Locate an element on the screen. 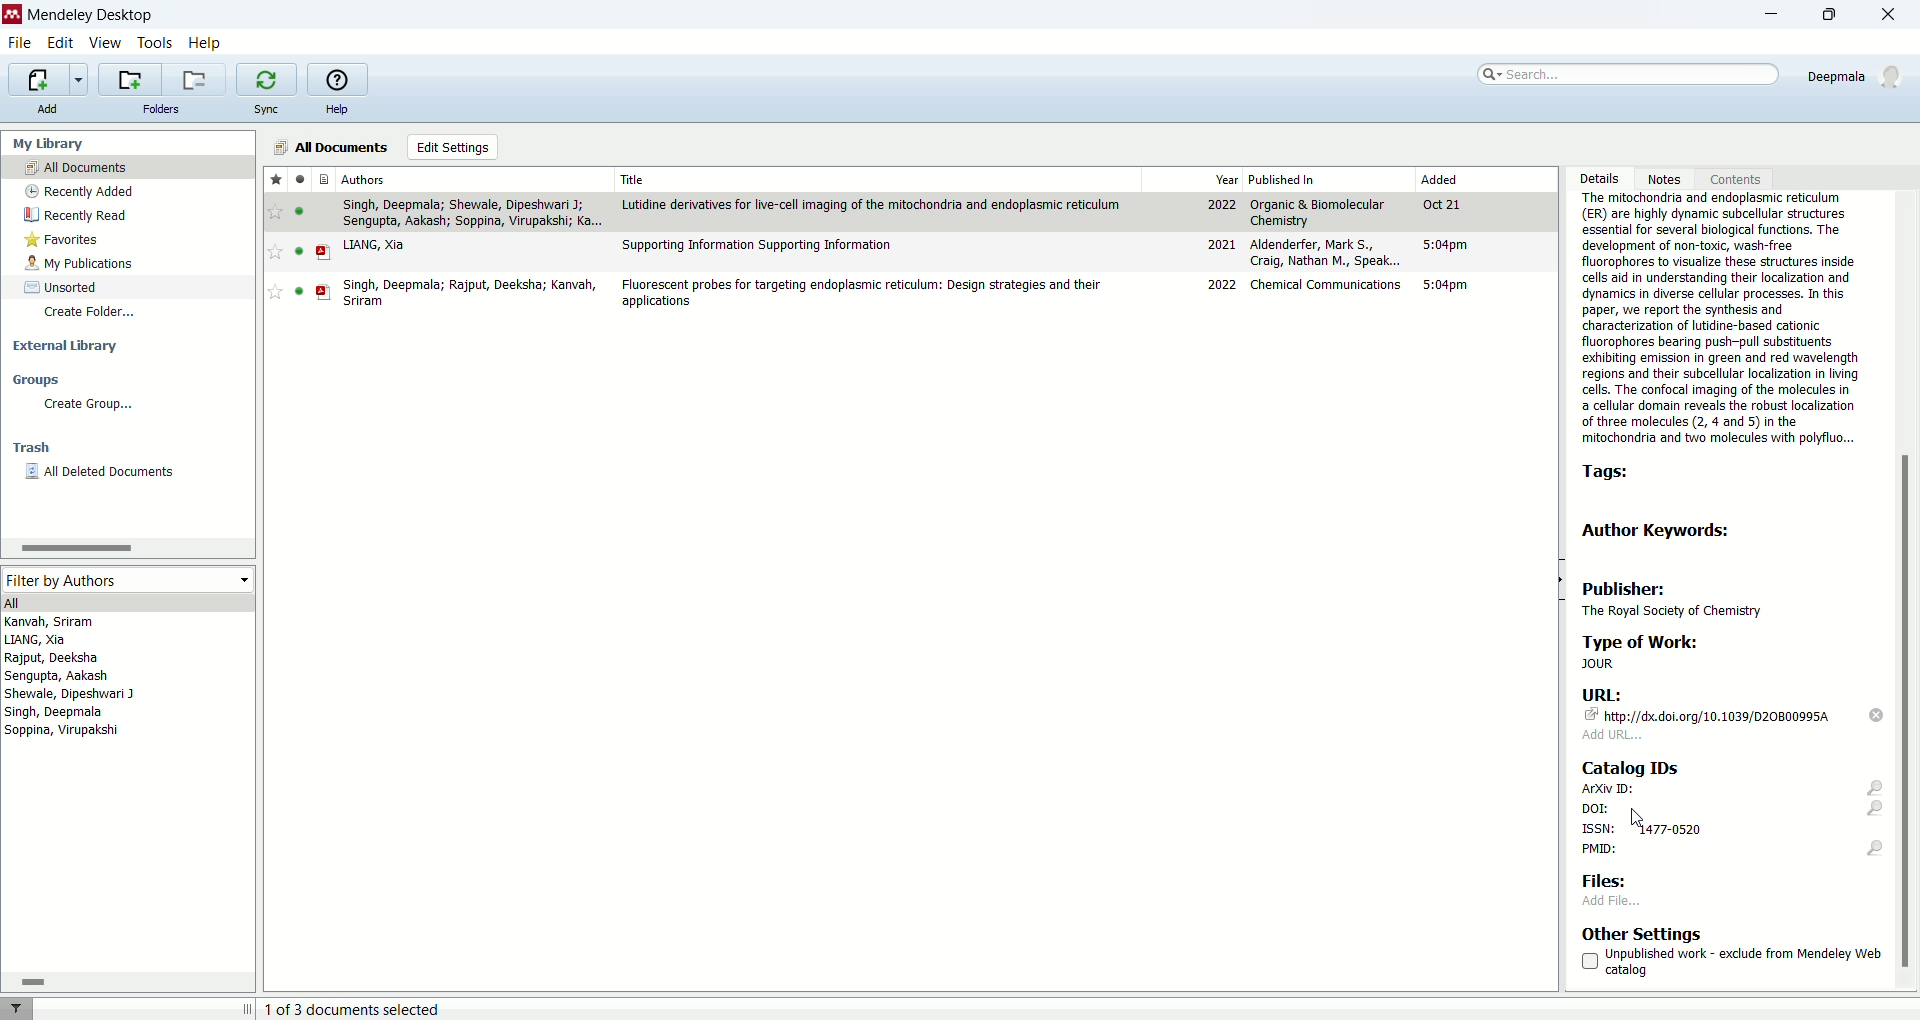 This screenshot has width=1920, height=1020. cursor is located at coordinates (1637, 817).